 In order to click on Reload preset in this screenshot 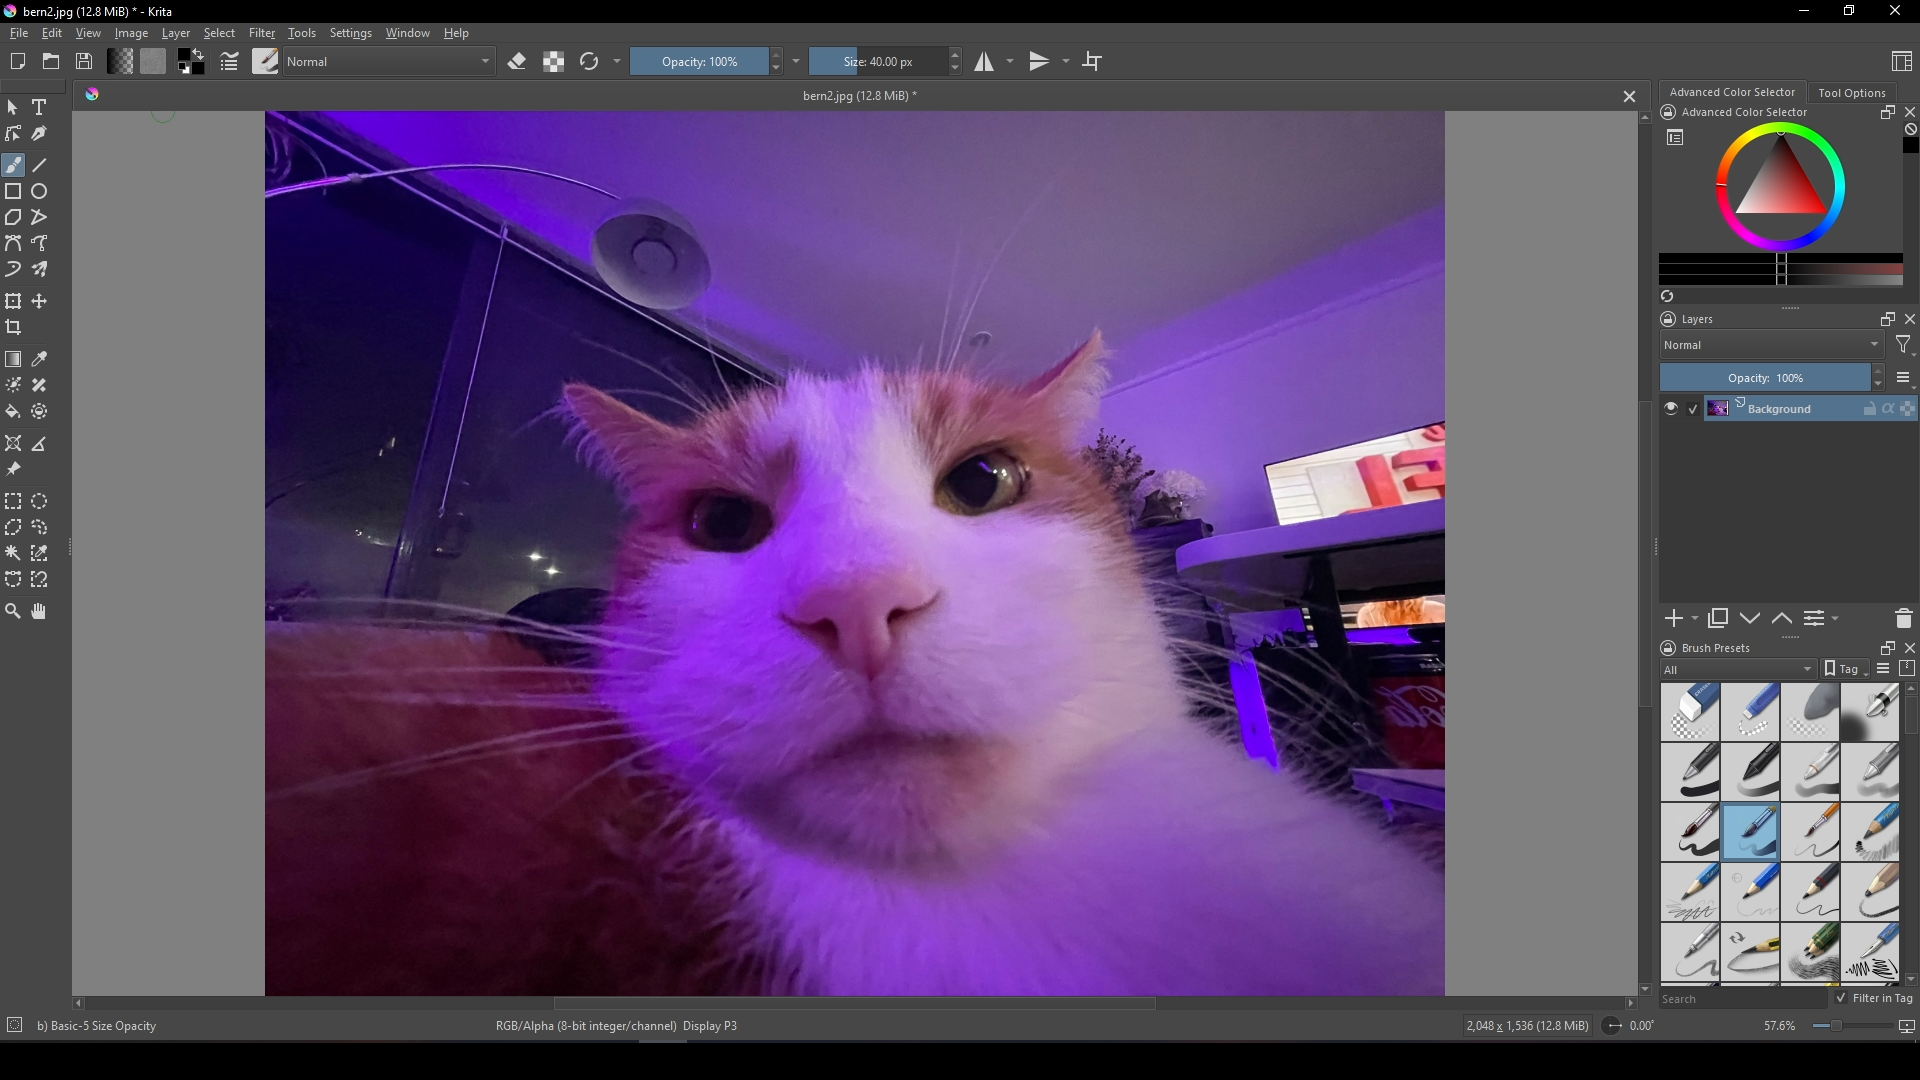, I will do `click(590, 62)`.